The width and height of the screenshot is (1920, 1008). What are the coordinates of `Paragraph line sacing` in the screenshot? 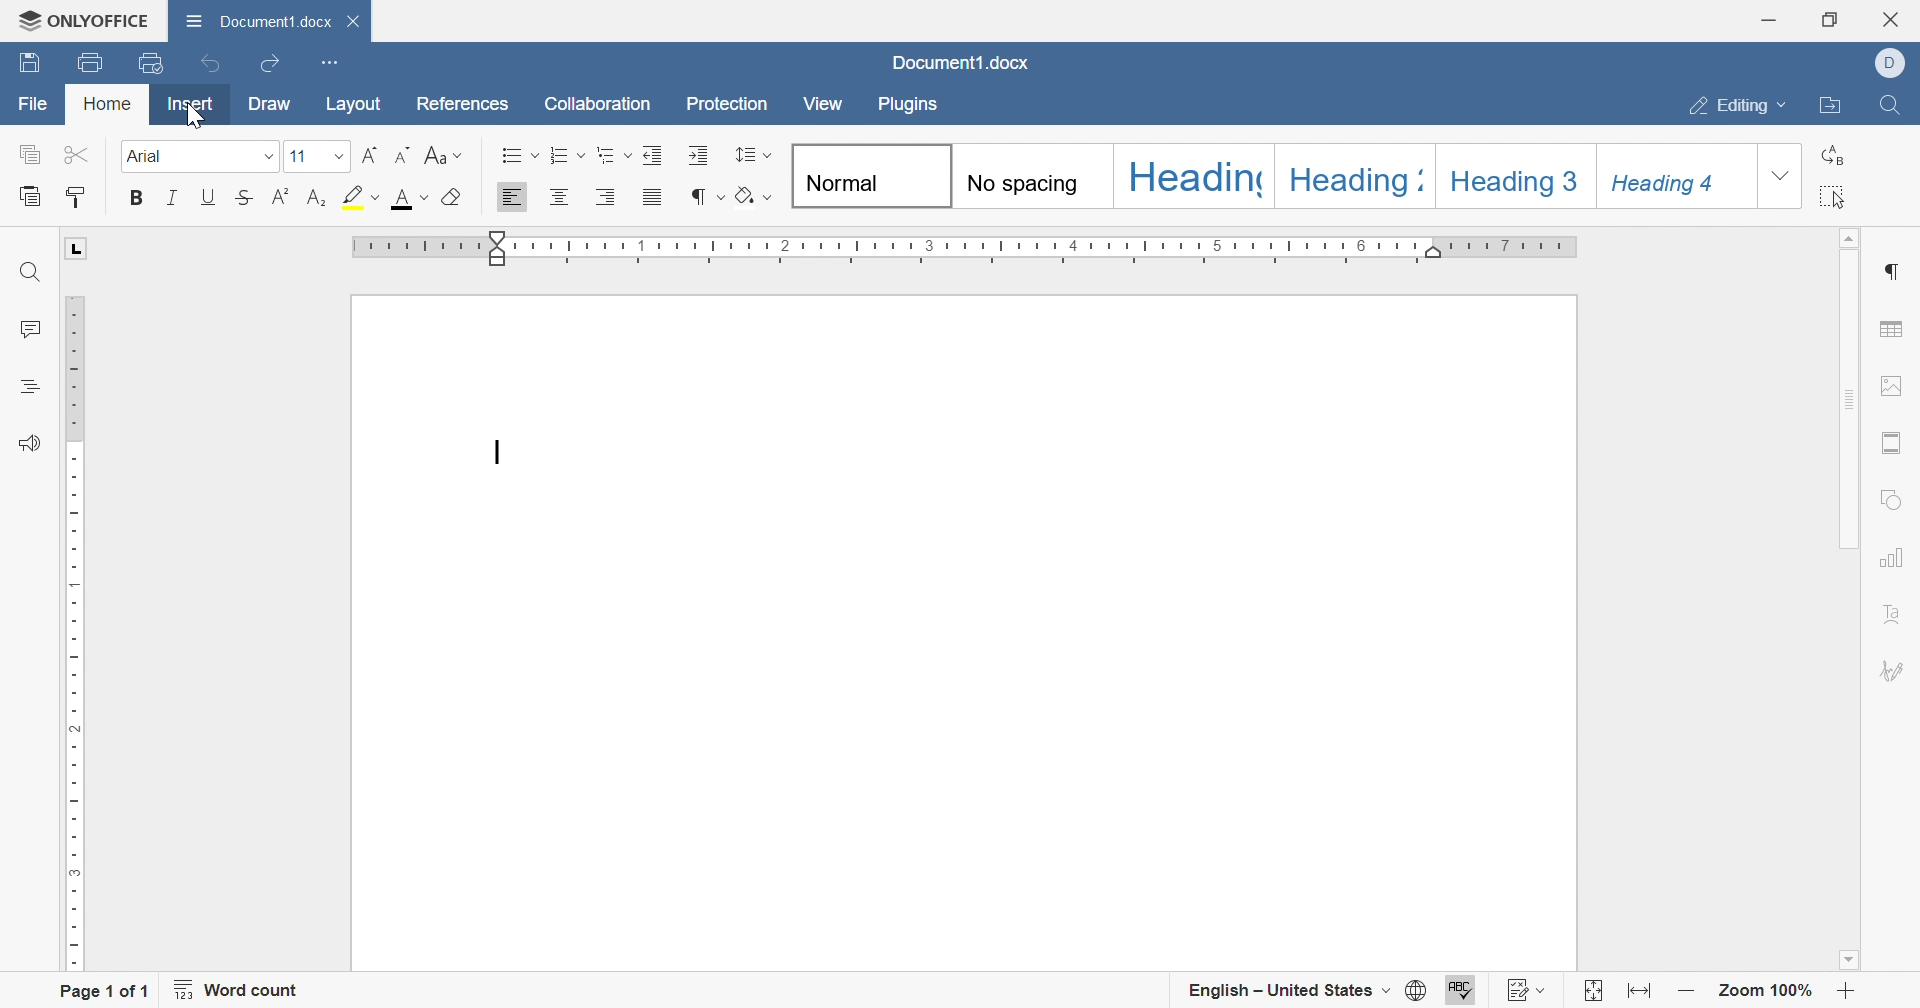 It's located at (748, 153).